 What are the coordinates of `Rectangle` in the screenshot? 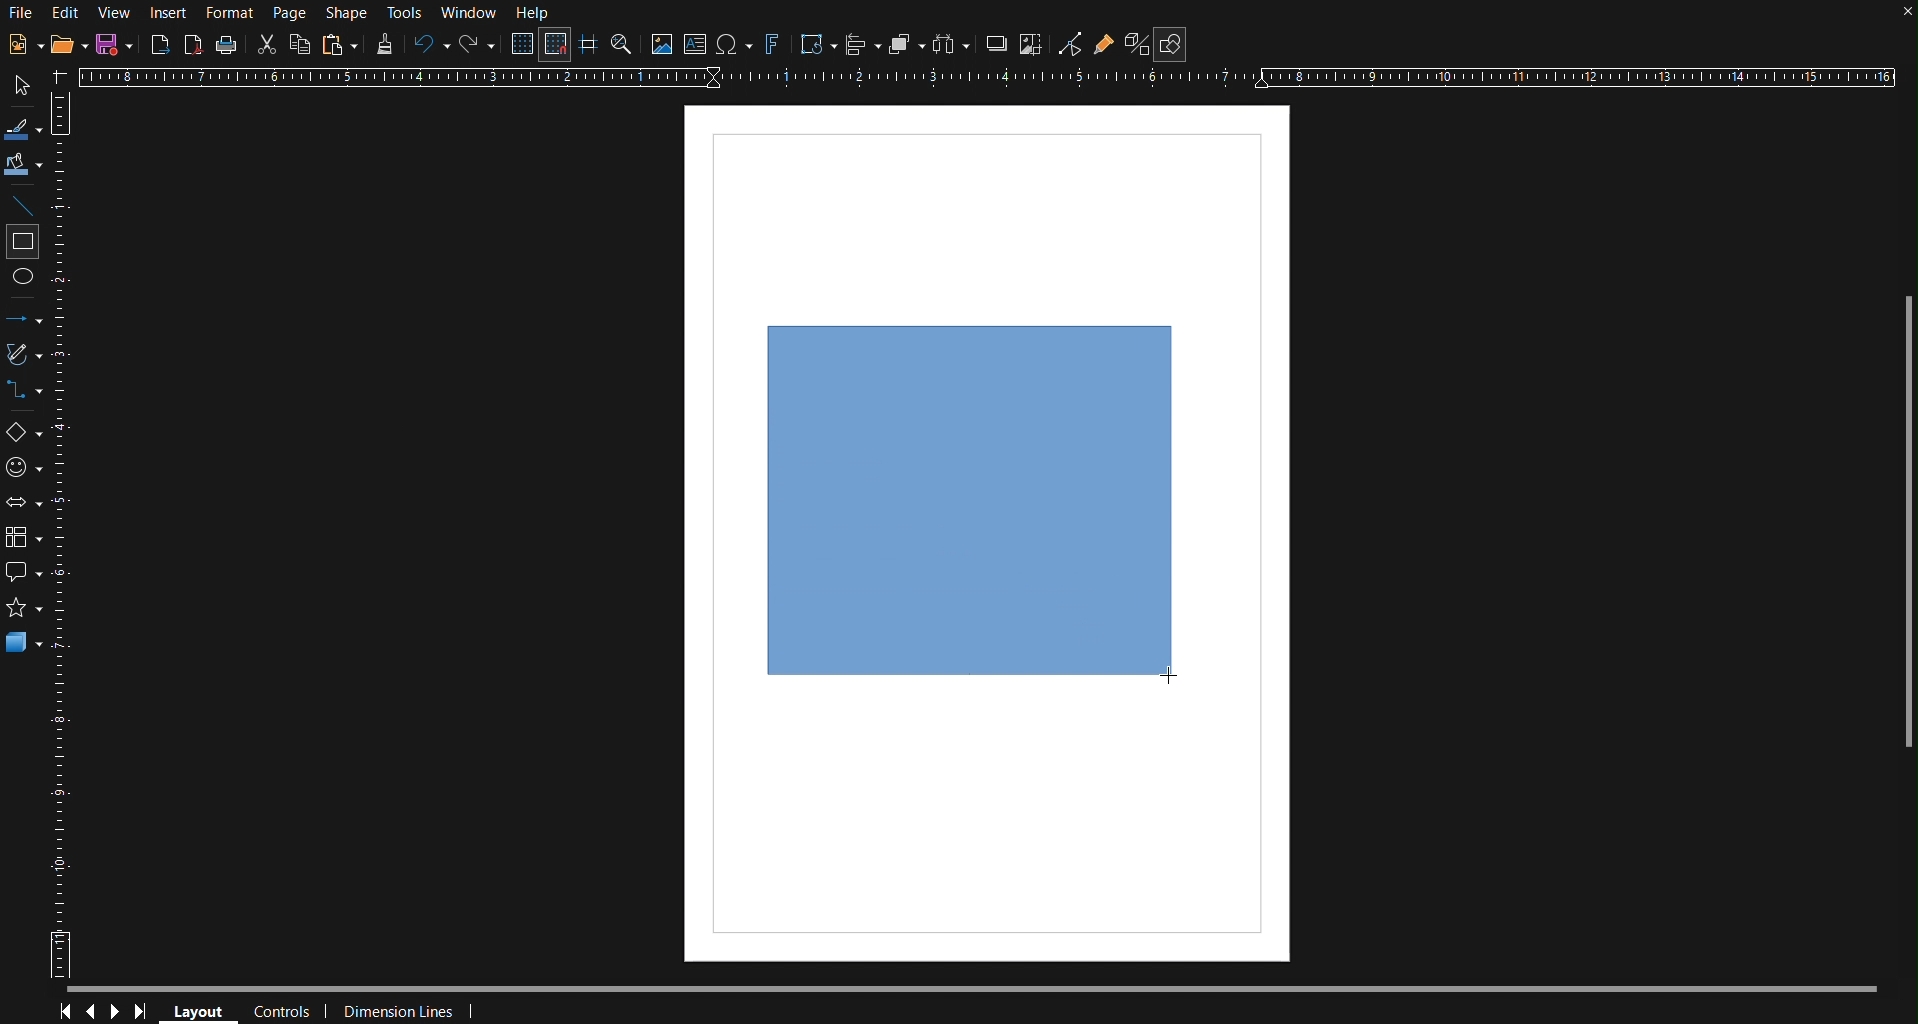 It's located at (23, 242).